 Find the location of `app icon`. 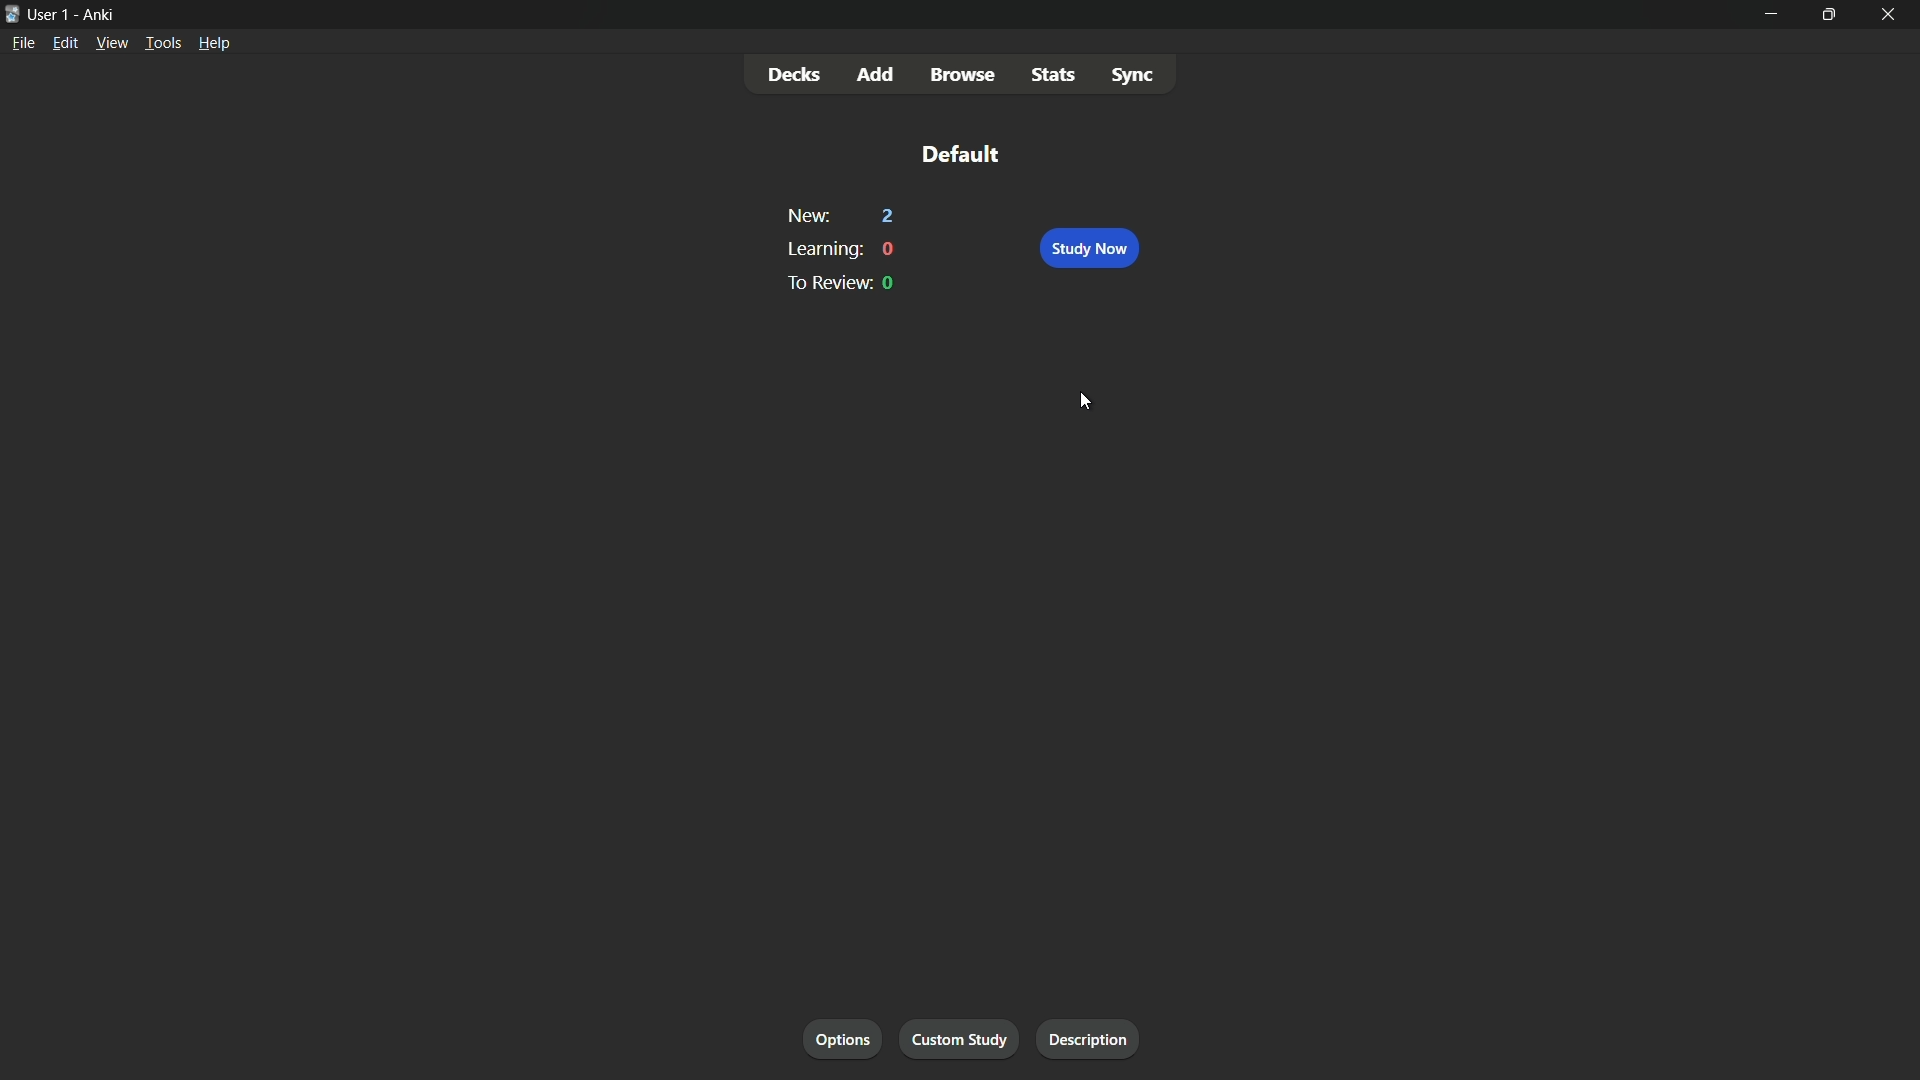

app icon is located at coordinates (12, 14).